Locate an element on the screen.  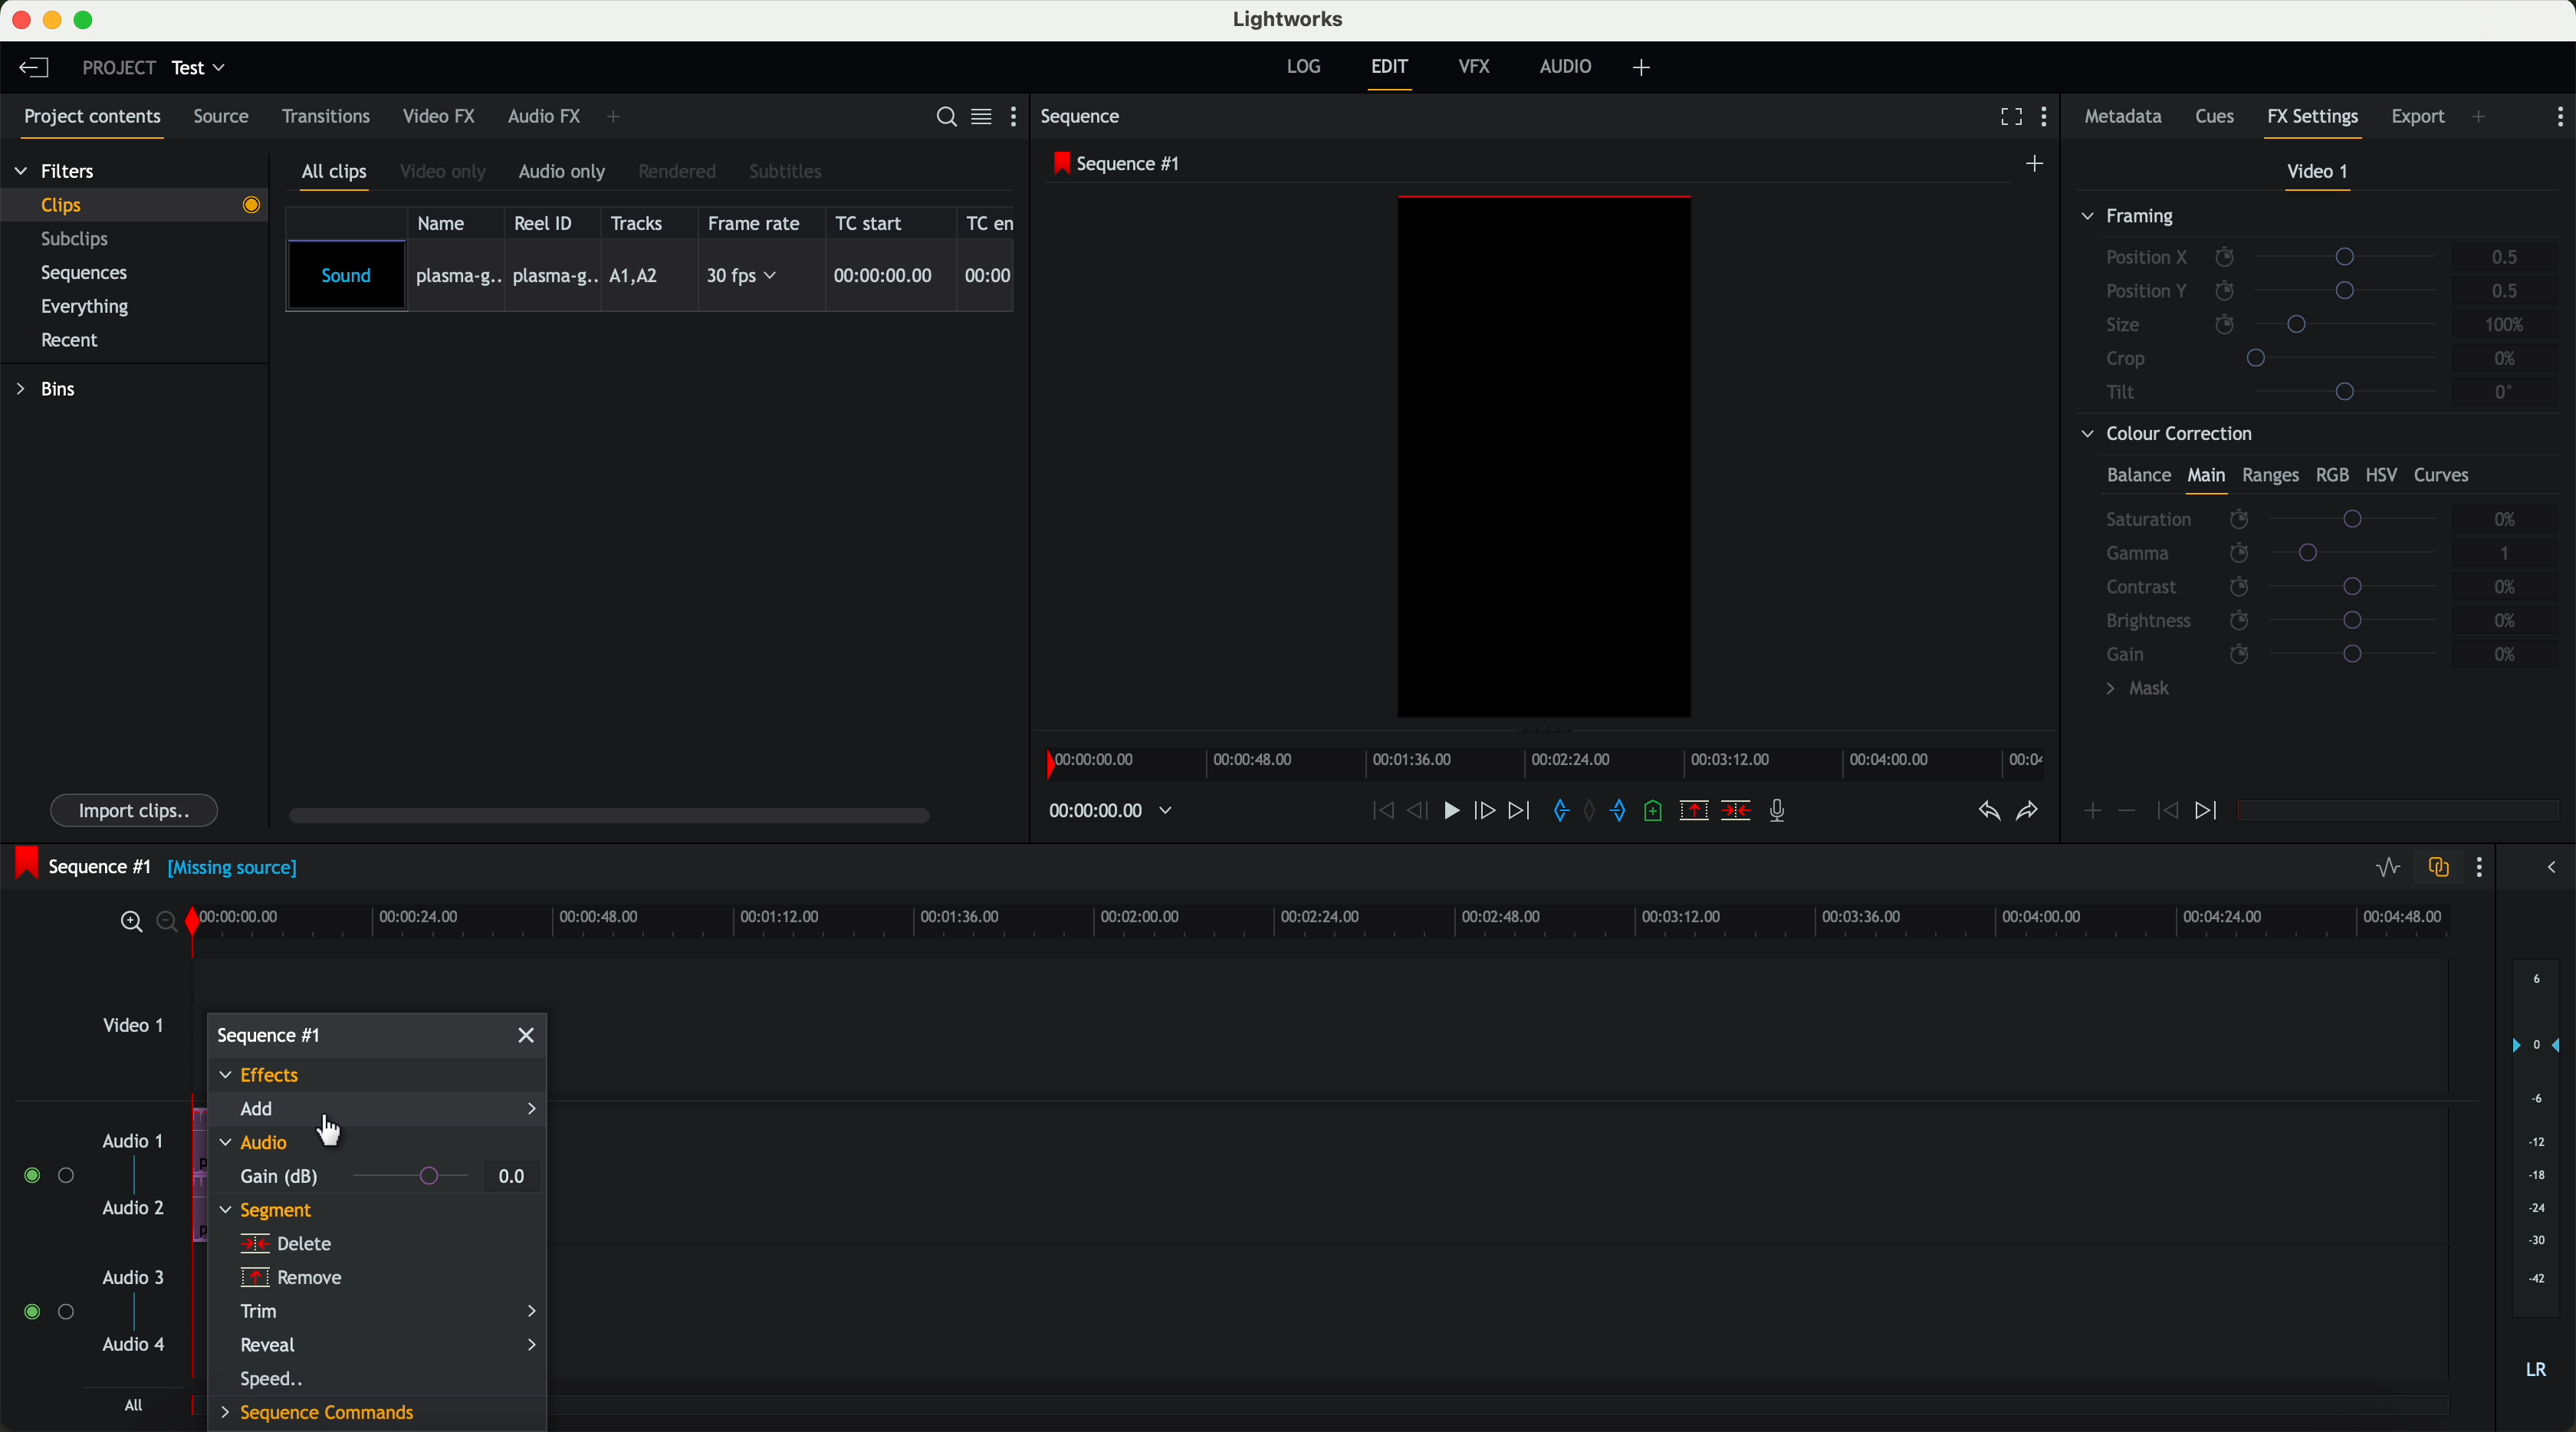
maximize is located at coordinates (88, 20).